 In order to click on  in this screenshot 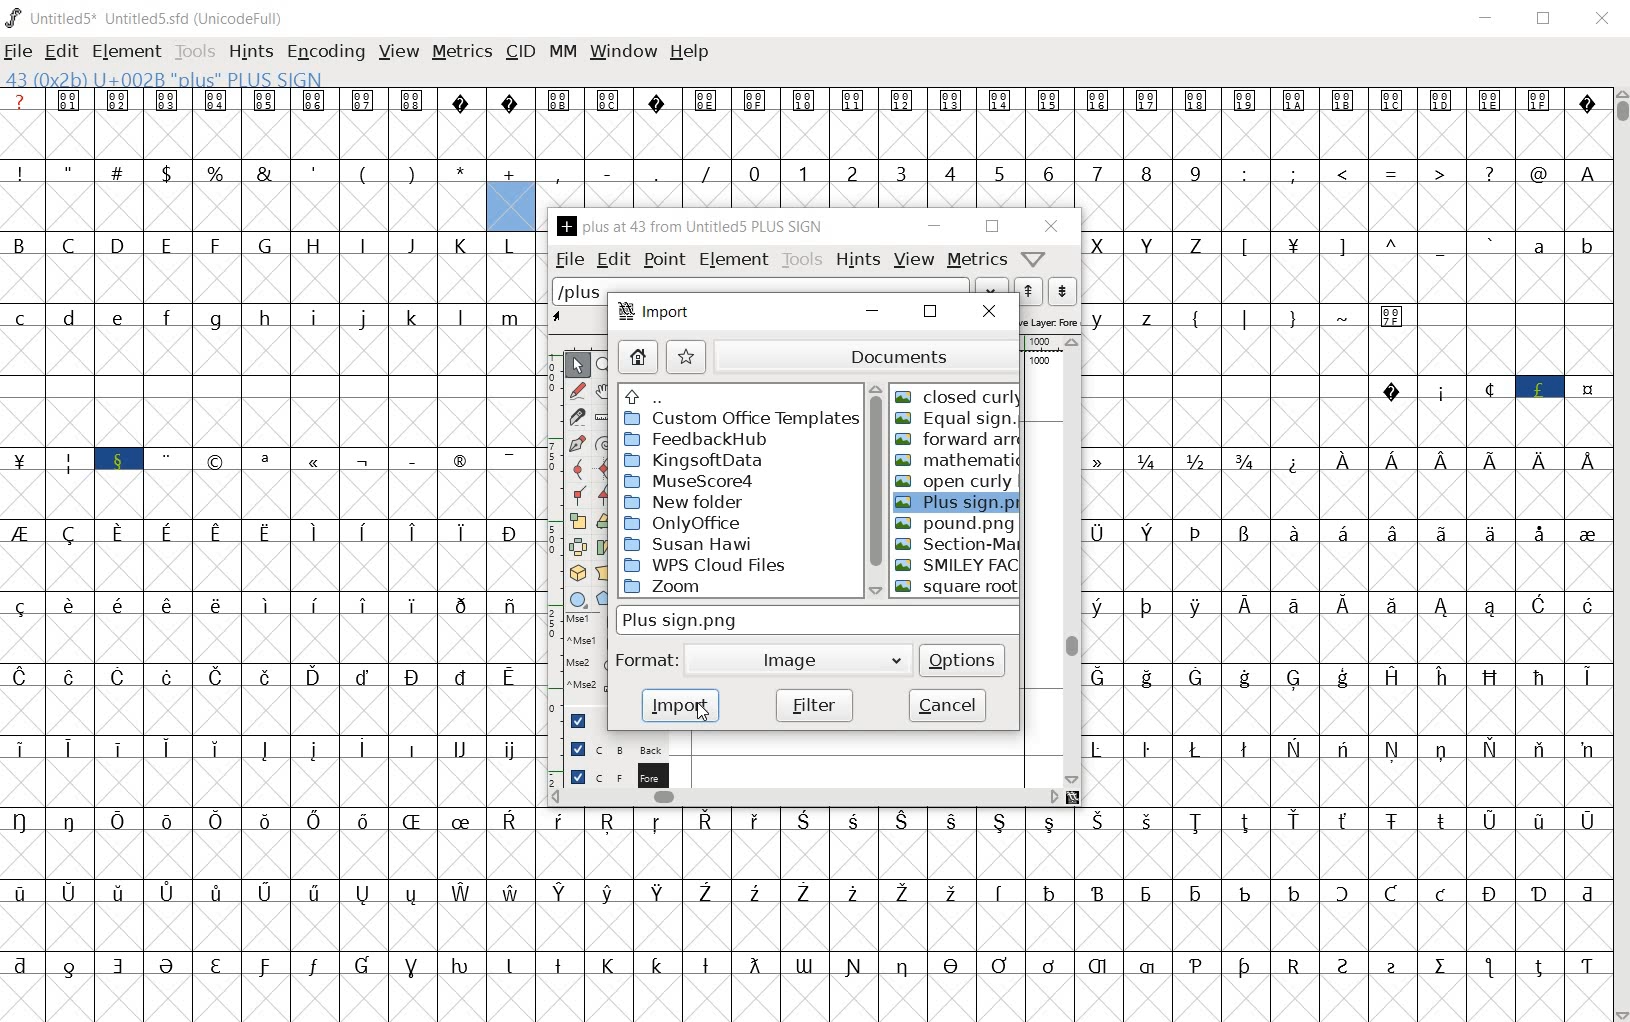, I will do `click(1130, 340)`.